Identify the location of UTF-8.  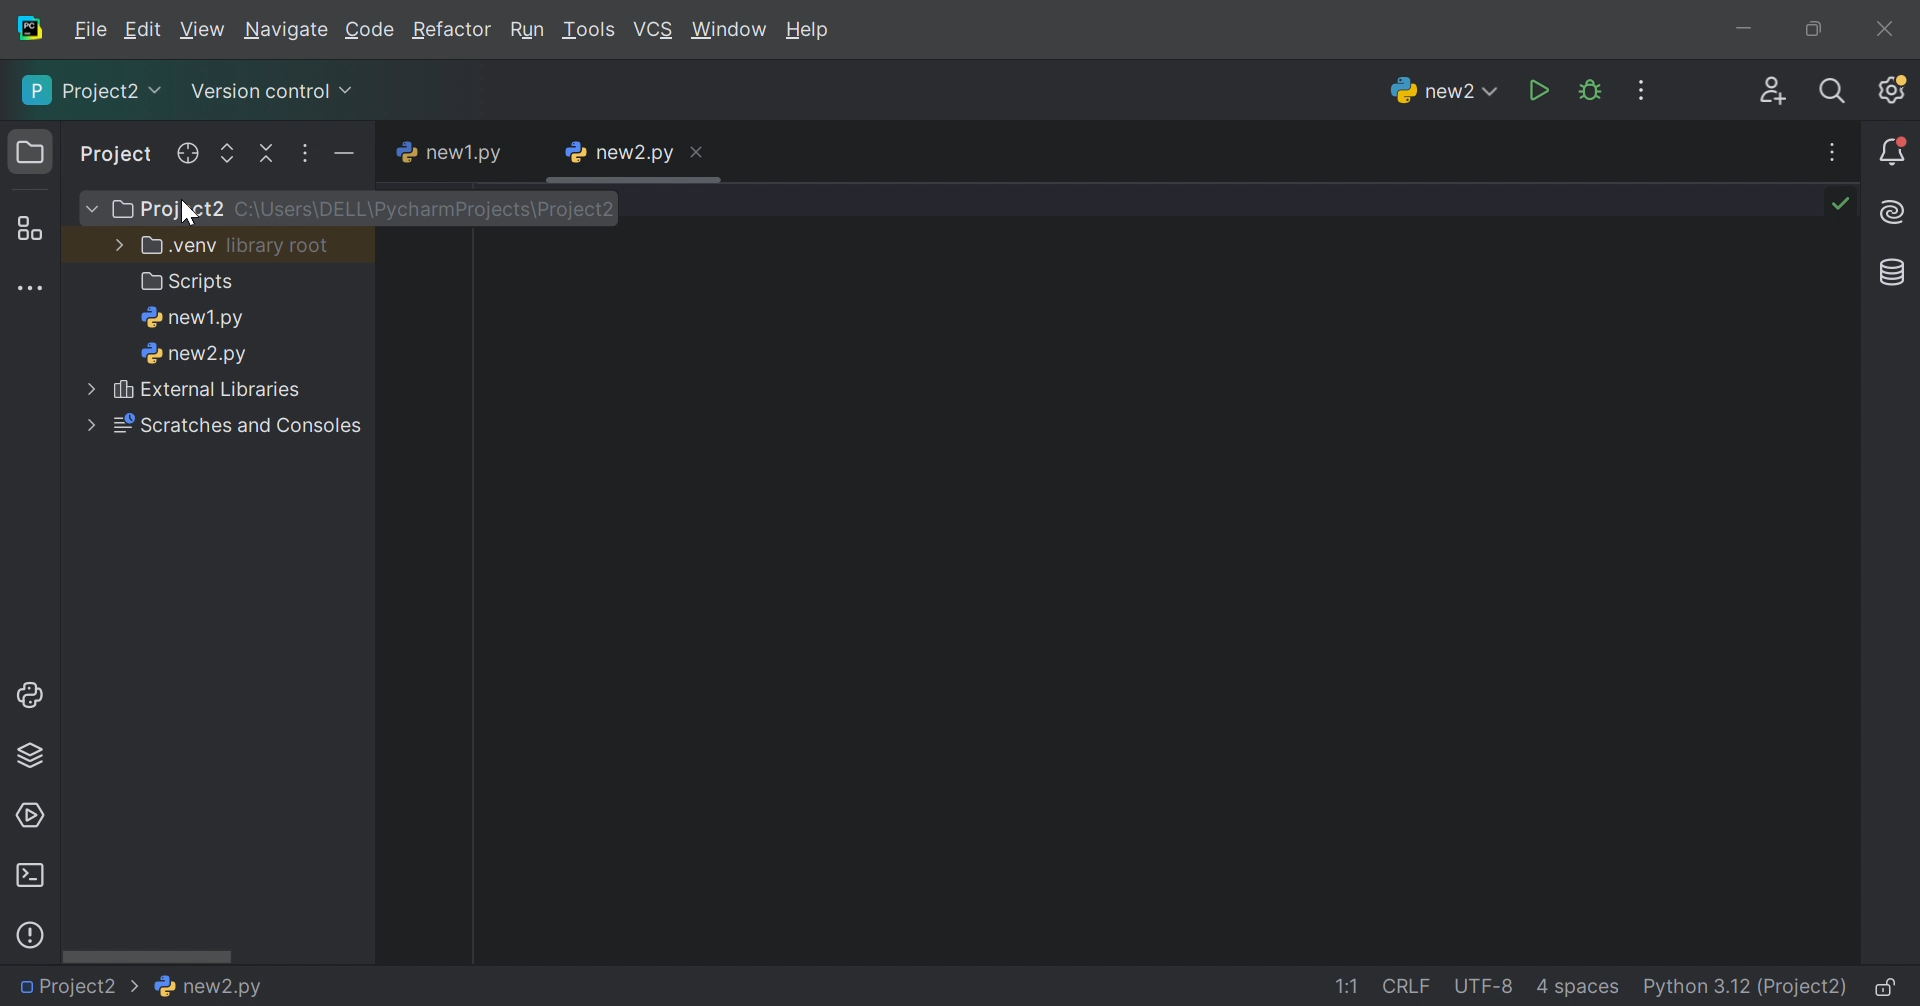
(1486, 986).